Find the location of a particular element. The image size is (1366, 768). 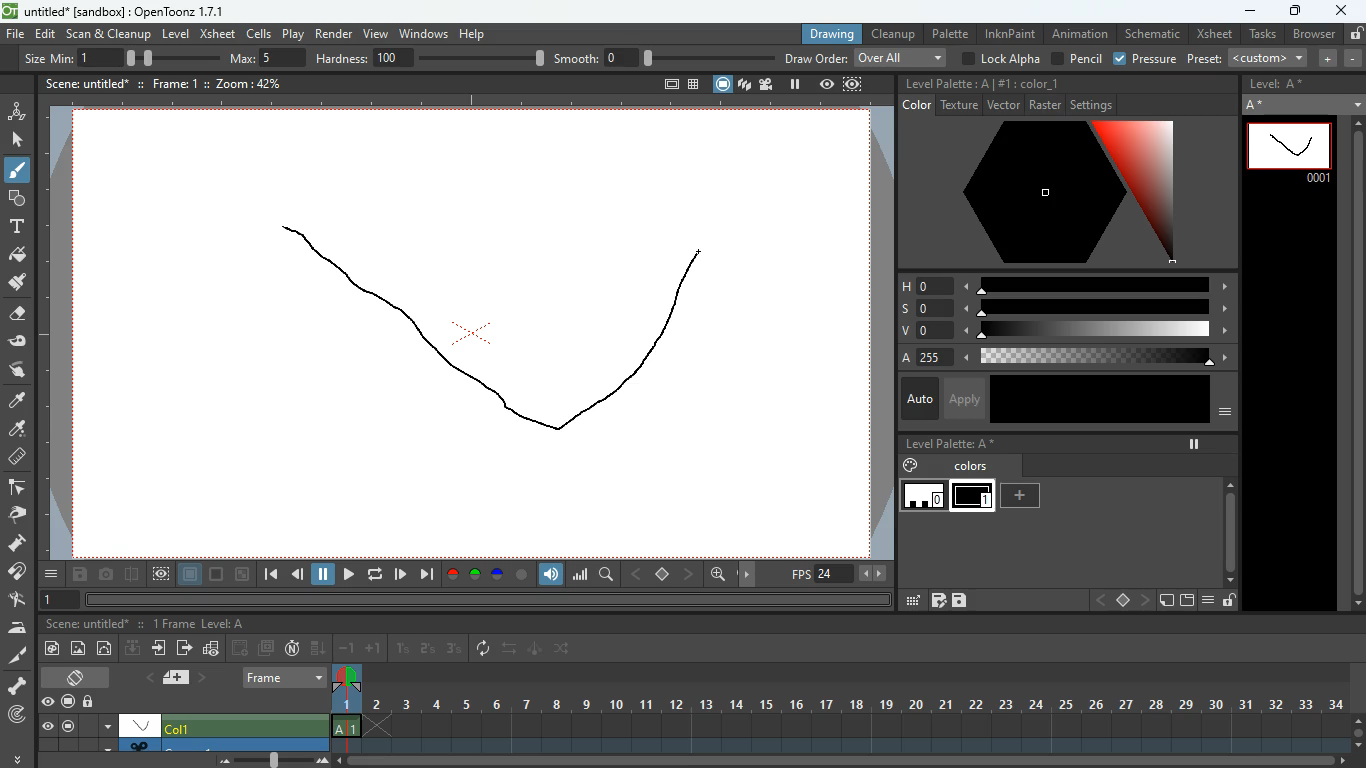

2 is located at coordinates (428, 649).